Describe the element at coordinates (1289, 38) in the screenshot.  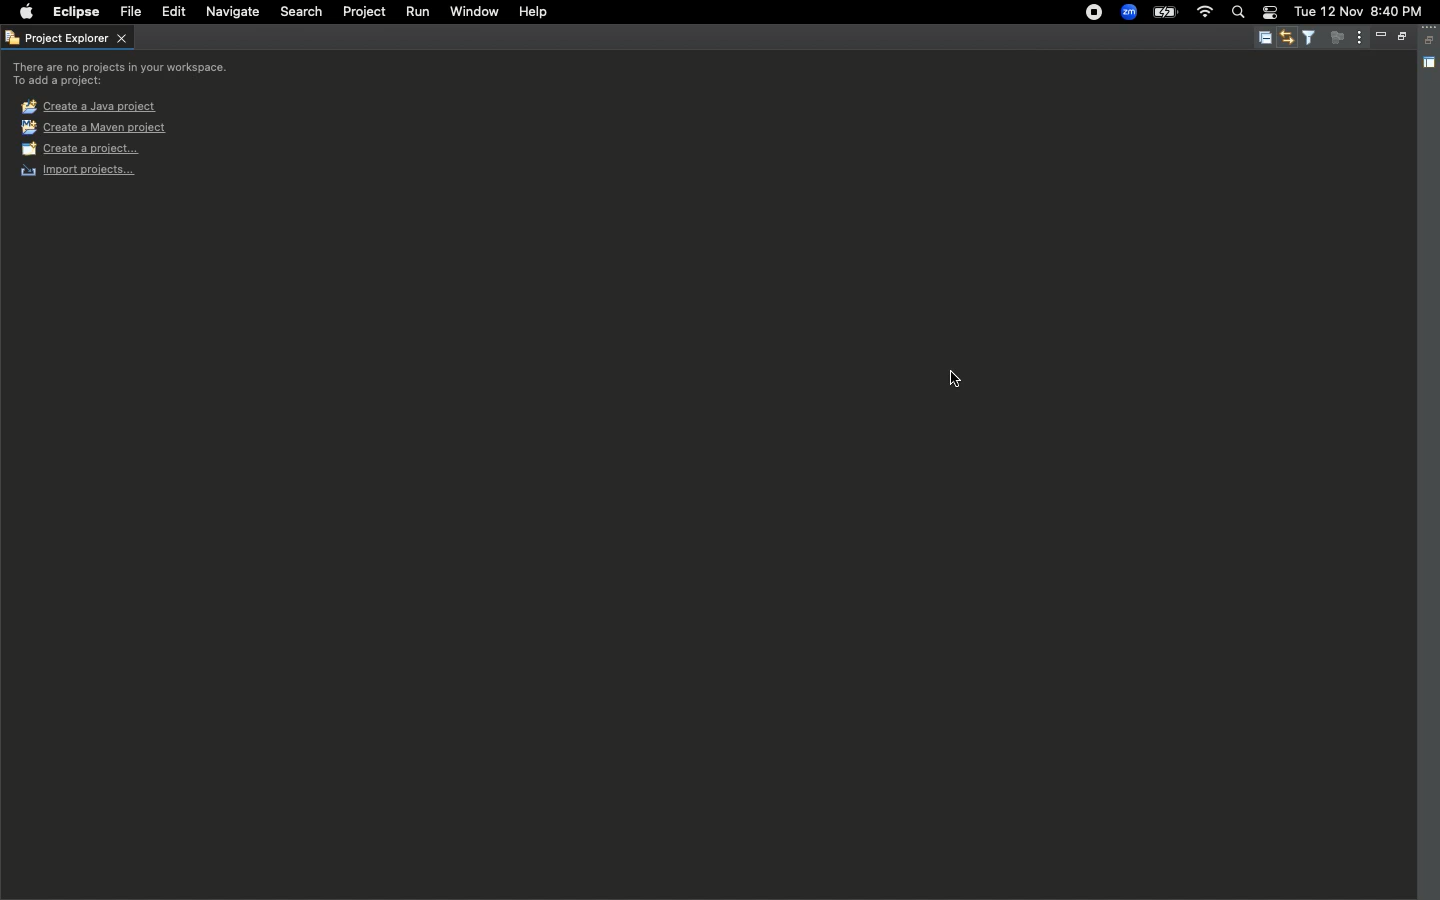
I see `Link with editor` at that location.